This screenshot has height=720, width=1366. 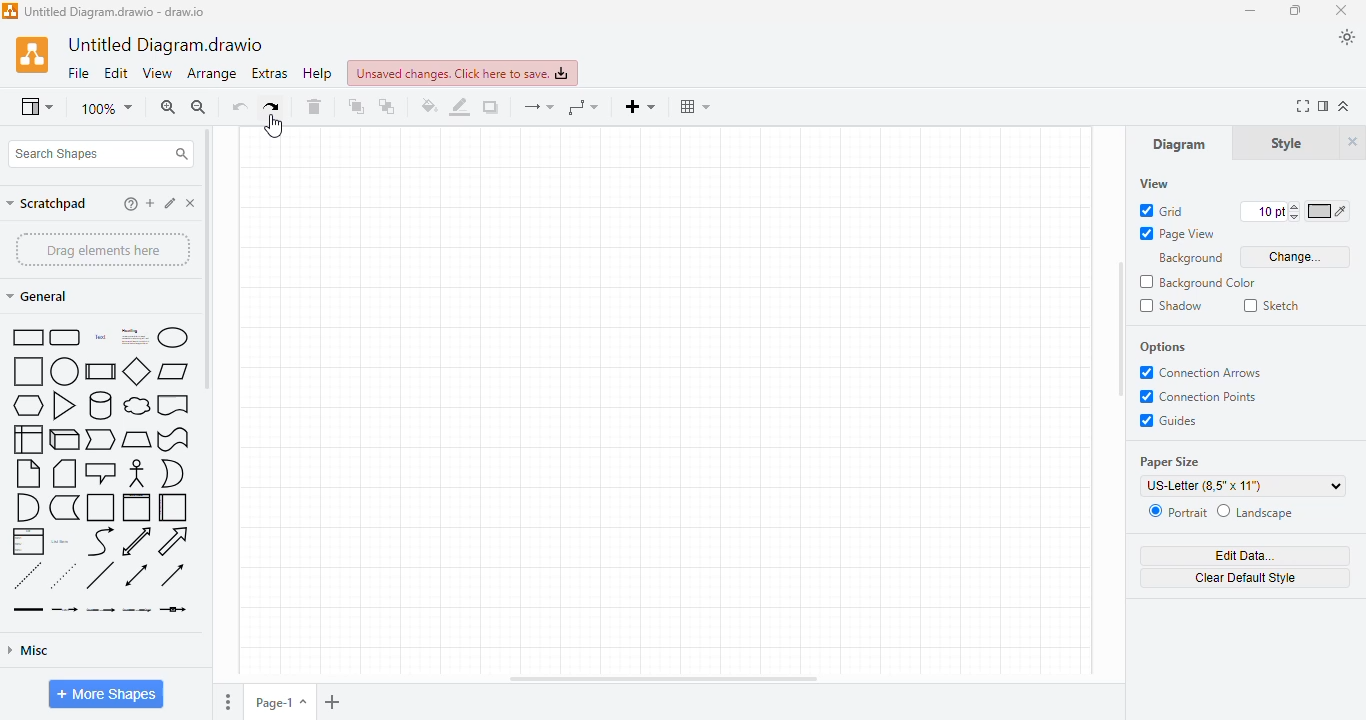 I want to click on appearance, so click(x=1347, y=38).